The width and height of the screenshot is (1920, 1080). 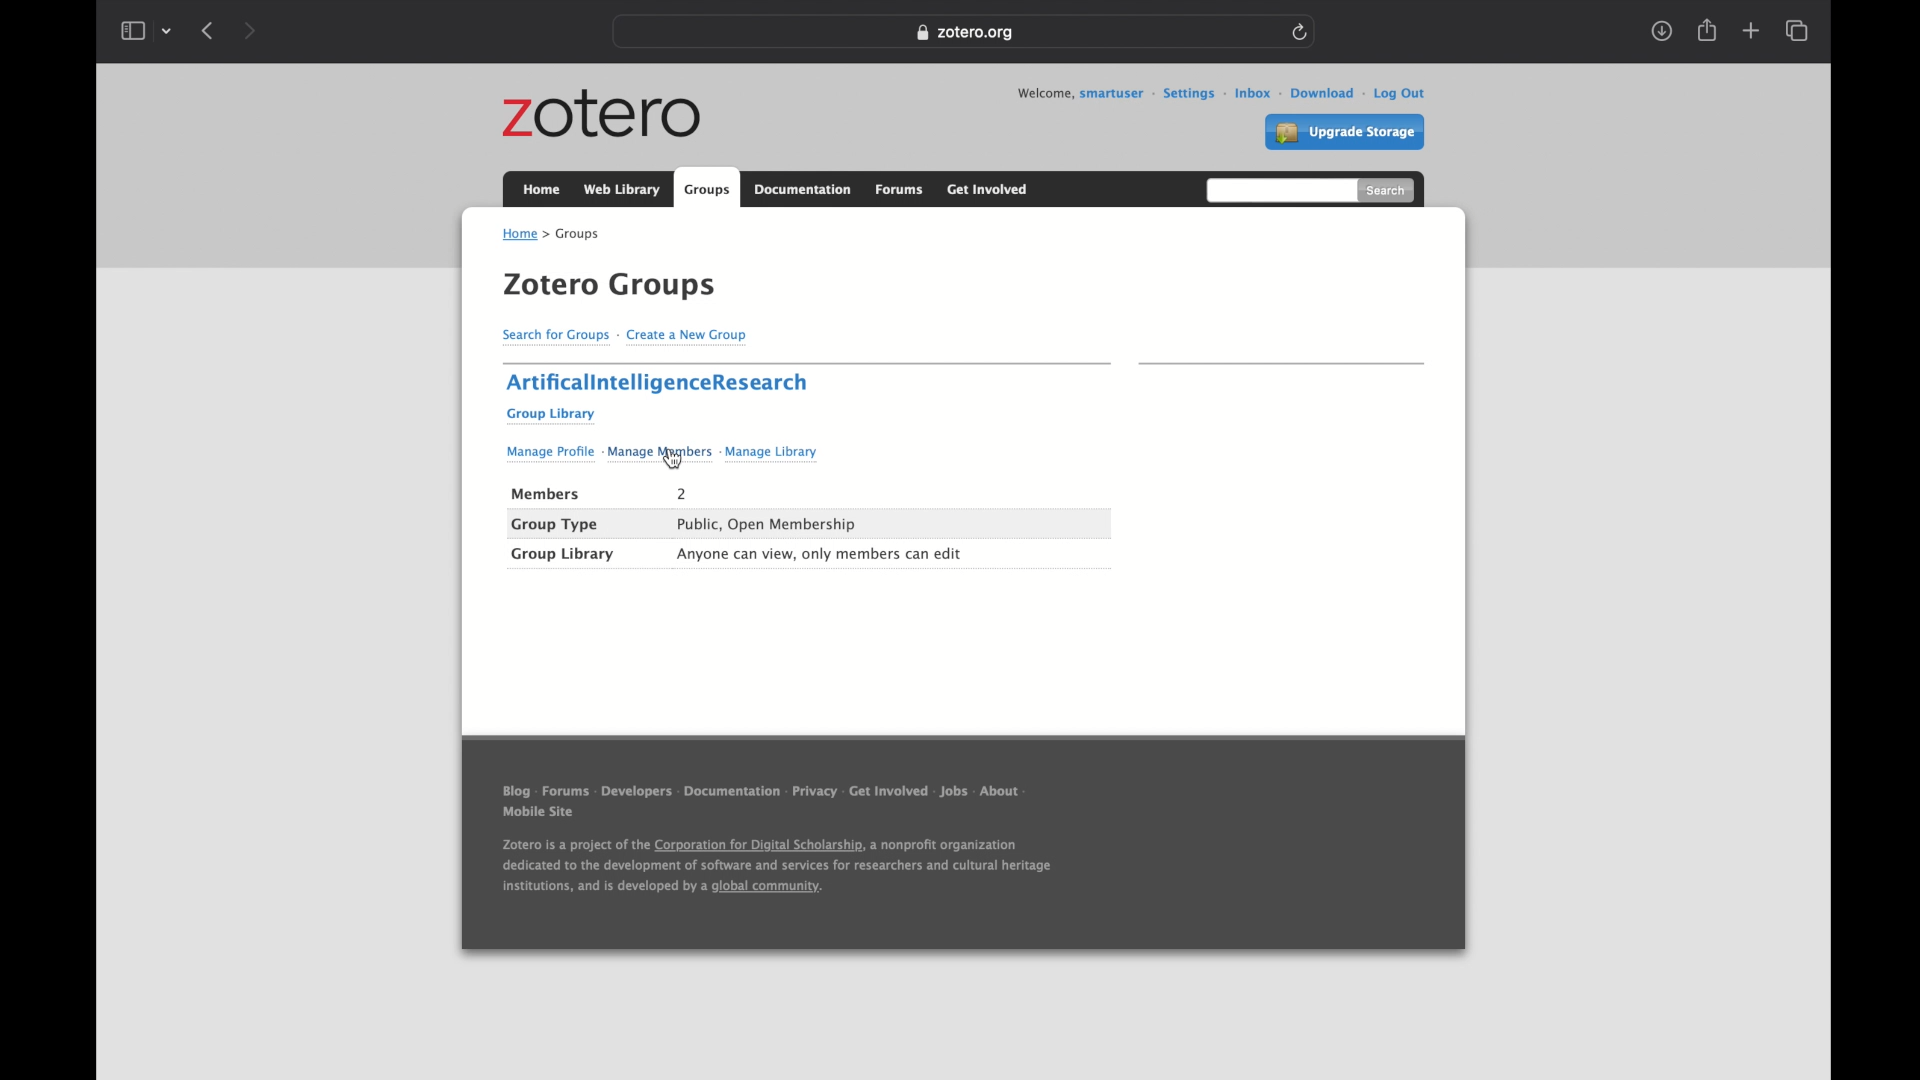 I want to click on zotero, so click(x=602, y=115).